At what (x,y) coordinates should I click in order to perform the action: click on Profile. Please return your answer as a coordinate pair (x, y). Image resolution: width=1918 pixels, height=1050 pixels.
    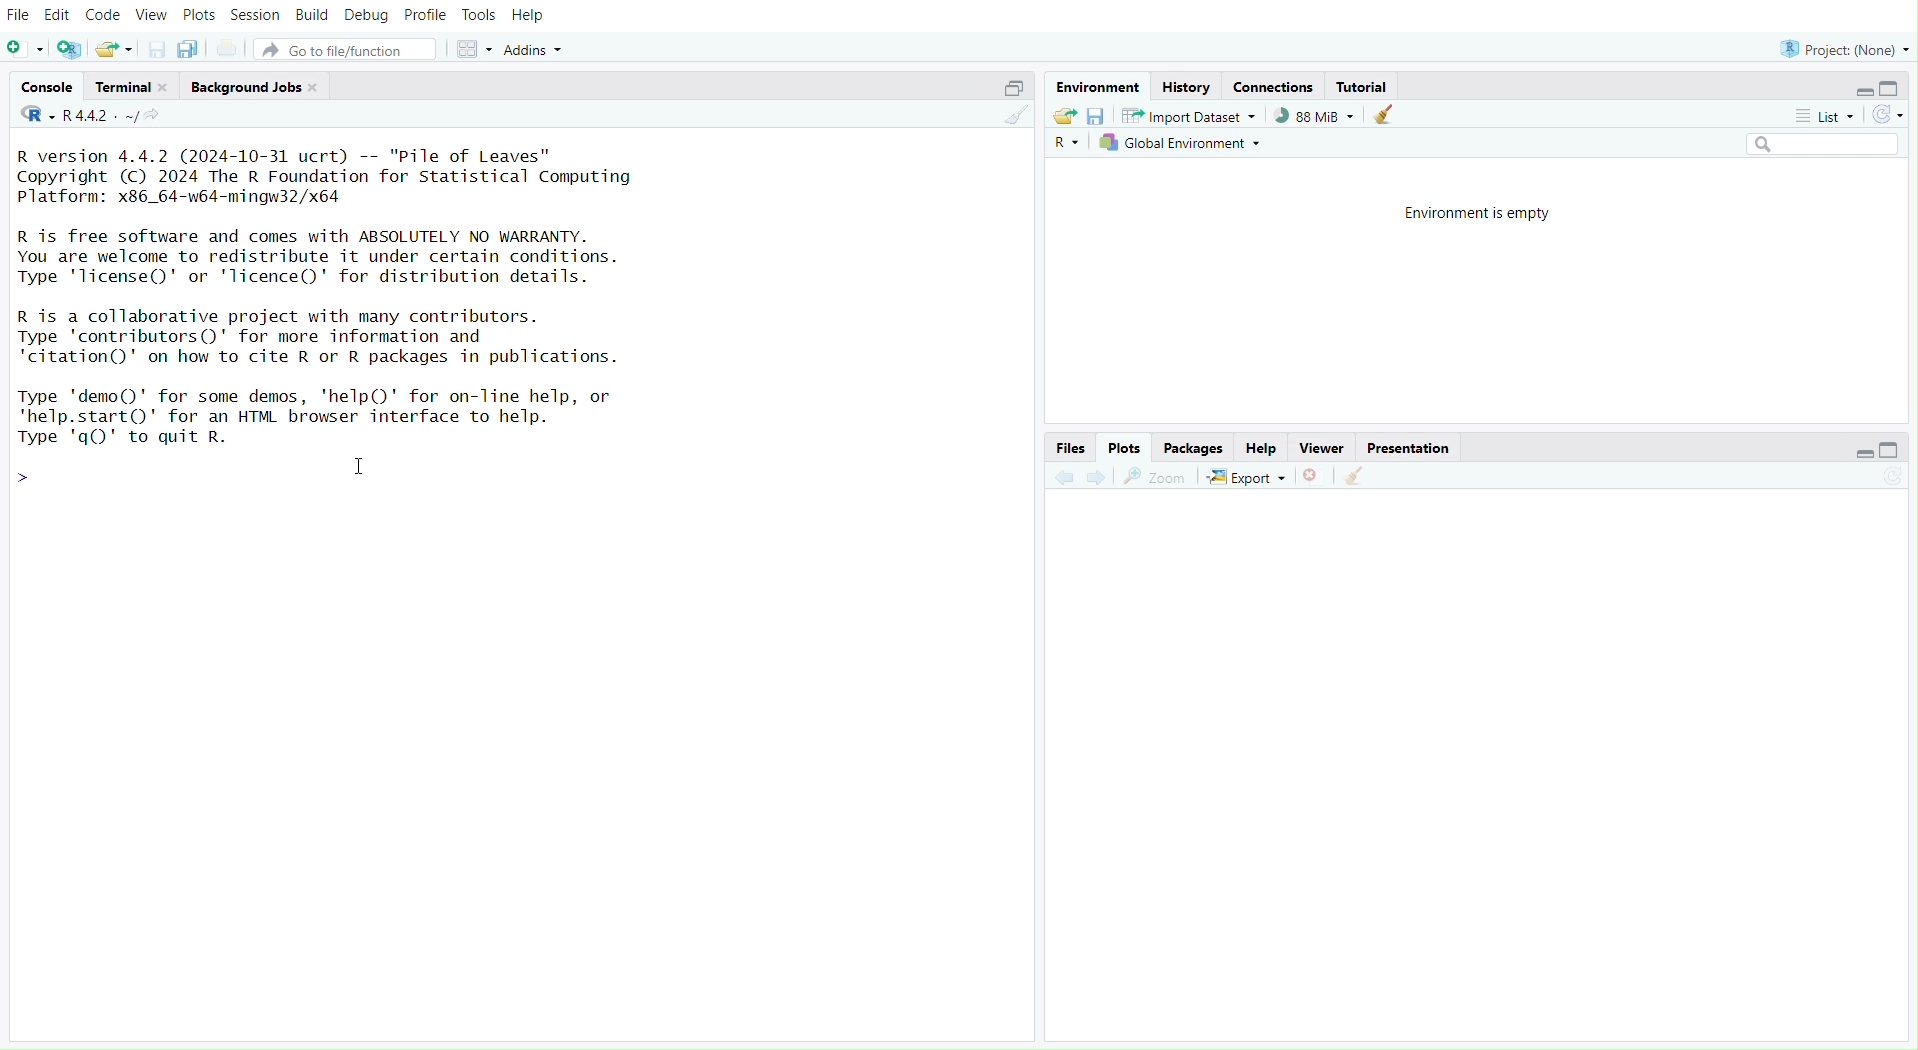
    Looking at the image, I should click on (423, 18).